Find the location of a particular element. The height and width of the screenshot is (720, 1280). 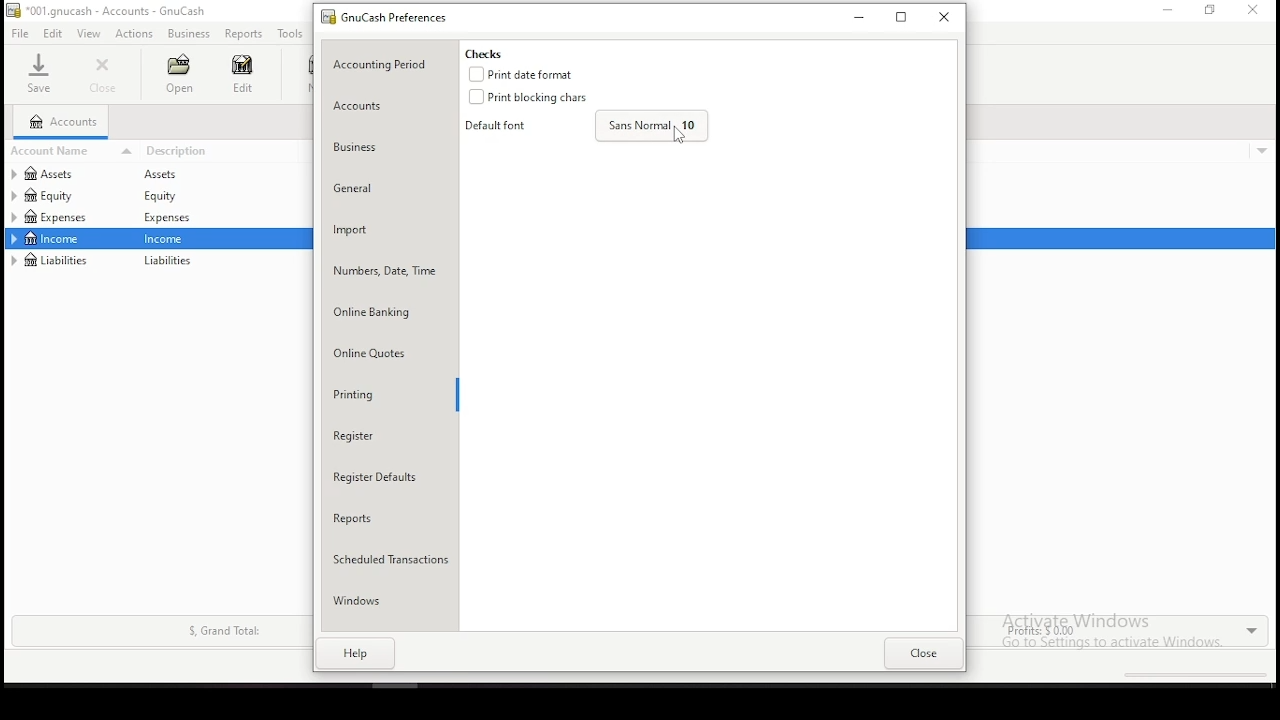

restore is located at coordinates (902, 17).